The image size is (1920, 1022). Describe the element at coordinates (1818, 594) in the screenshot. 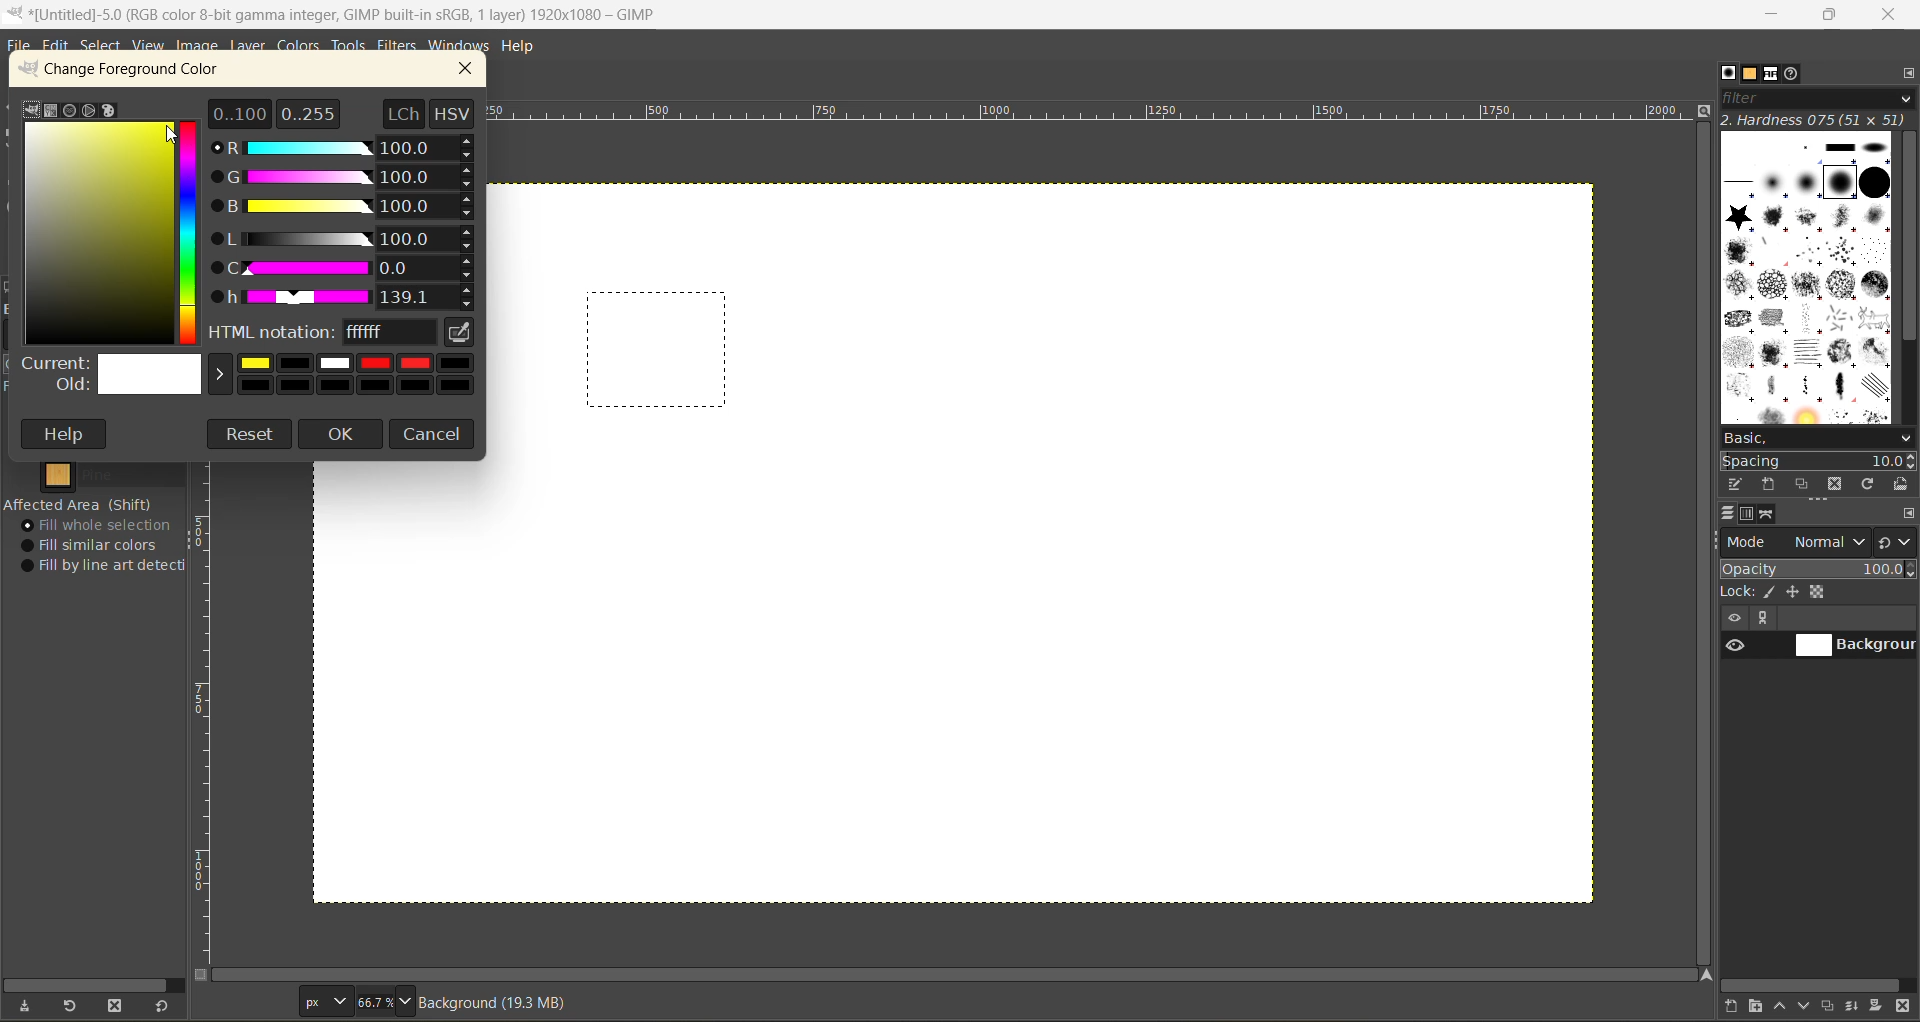

I see `lock pixel, position, alpha` at that location.